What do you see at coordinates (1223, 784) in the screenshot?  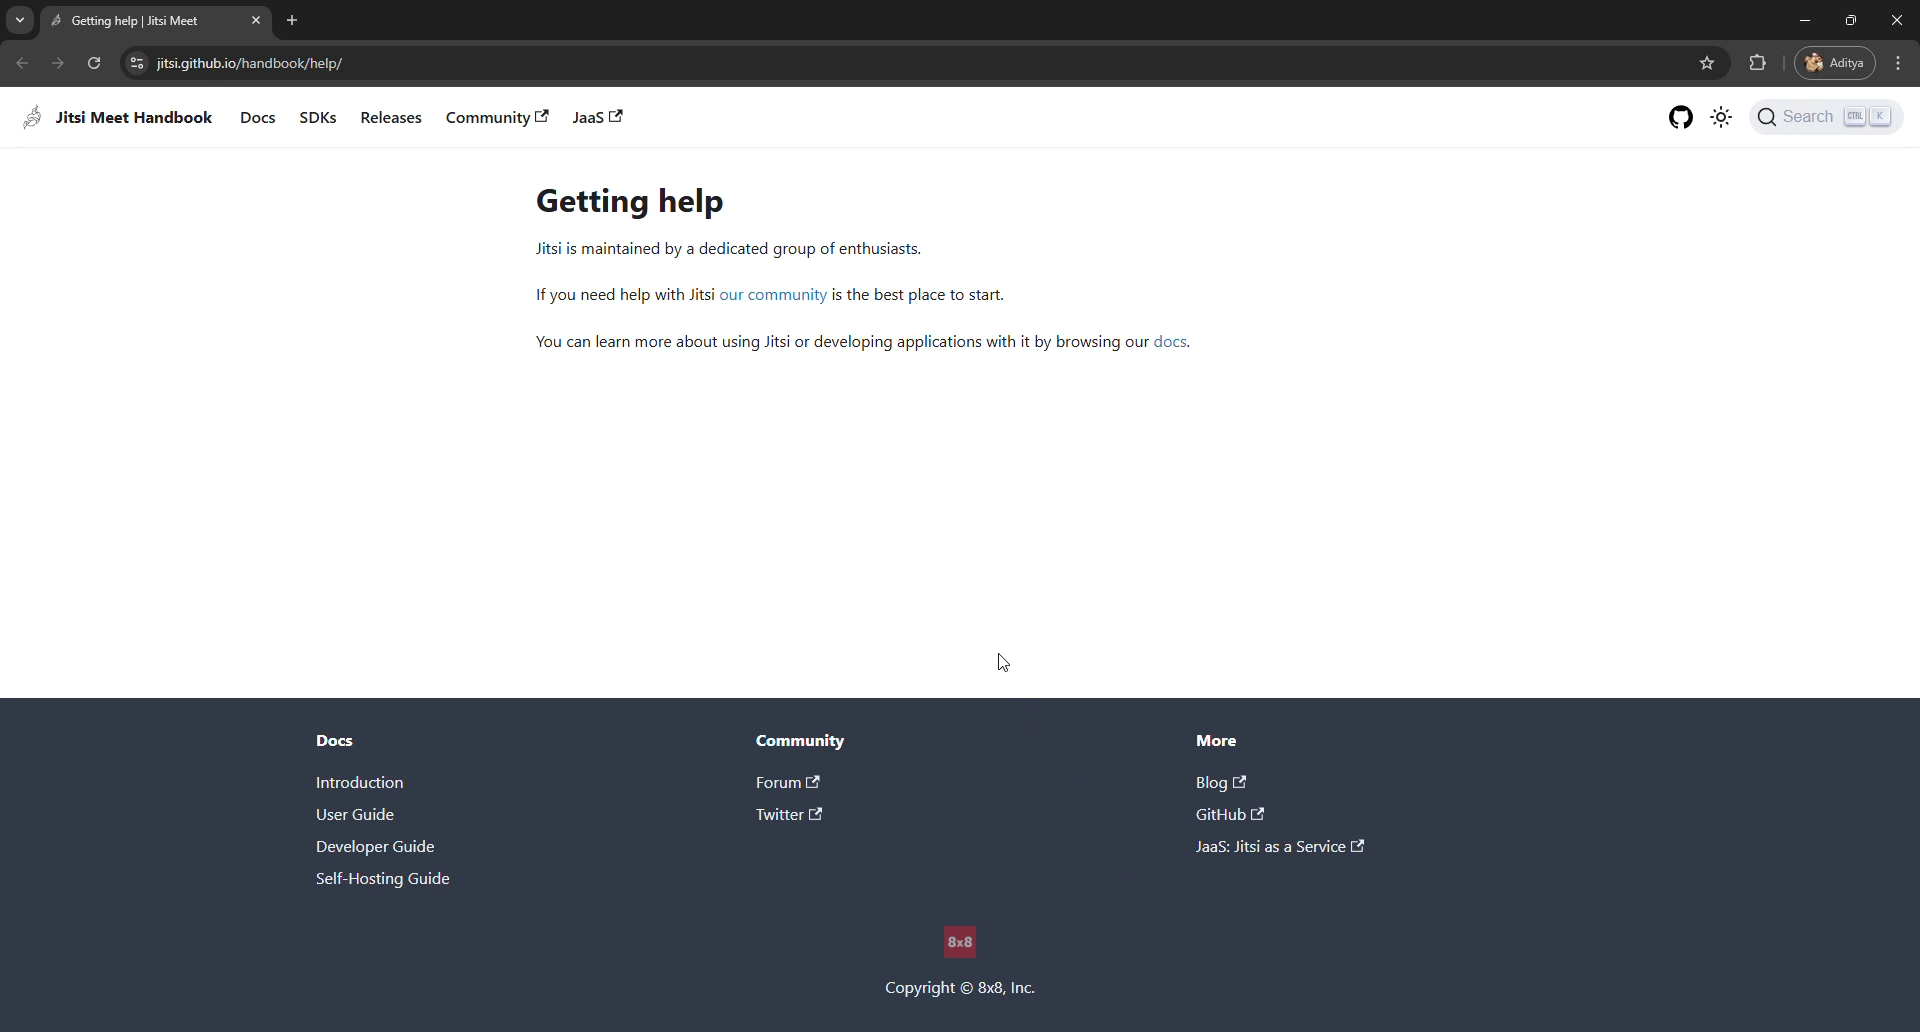 I see `blog` at bounding box center [1223, 784].